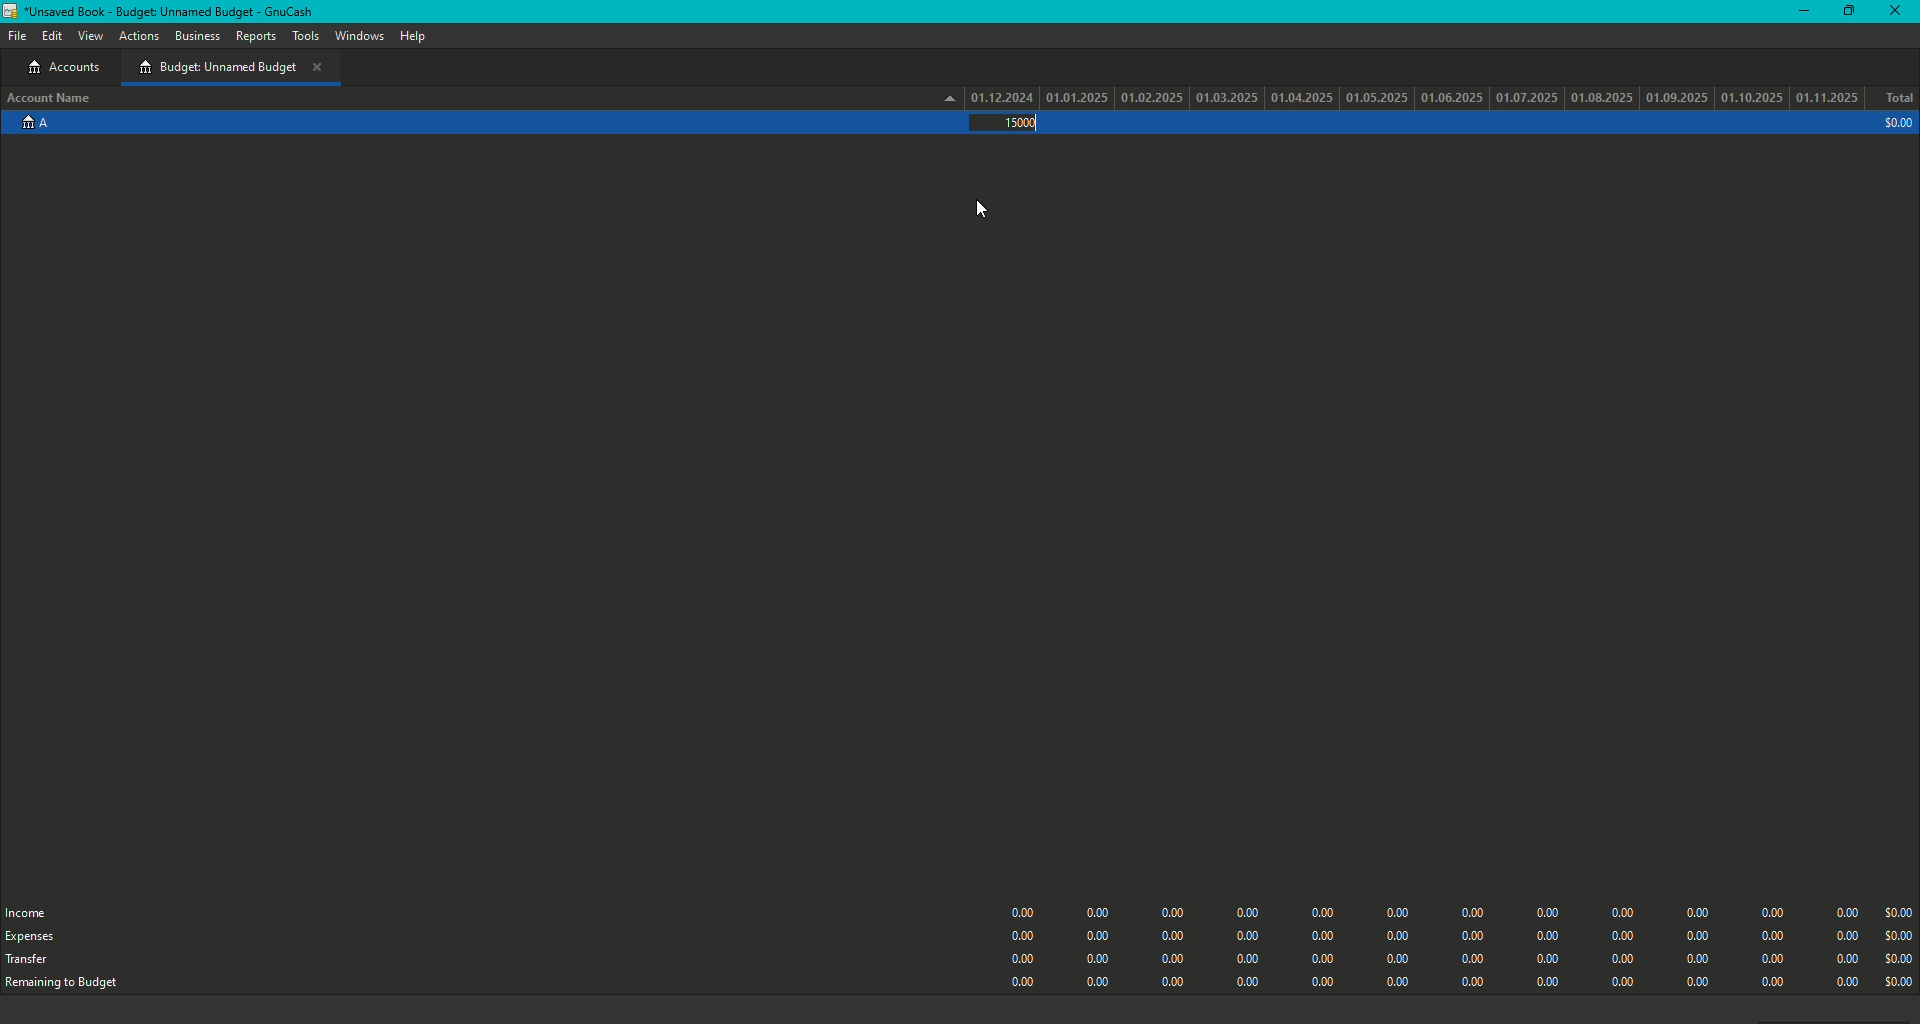 The width and height of the screenshot is (1920, 1024). Describe the element at coordinates (986, 203) in the screenshot. I see `Cursor` at that location.